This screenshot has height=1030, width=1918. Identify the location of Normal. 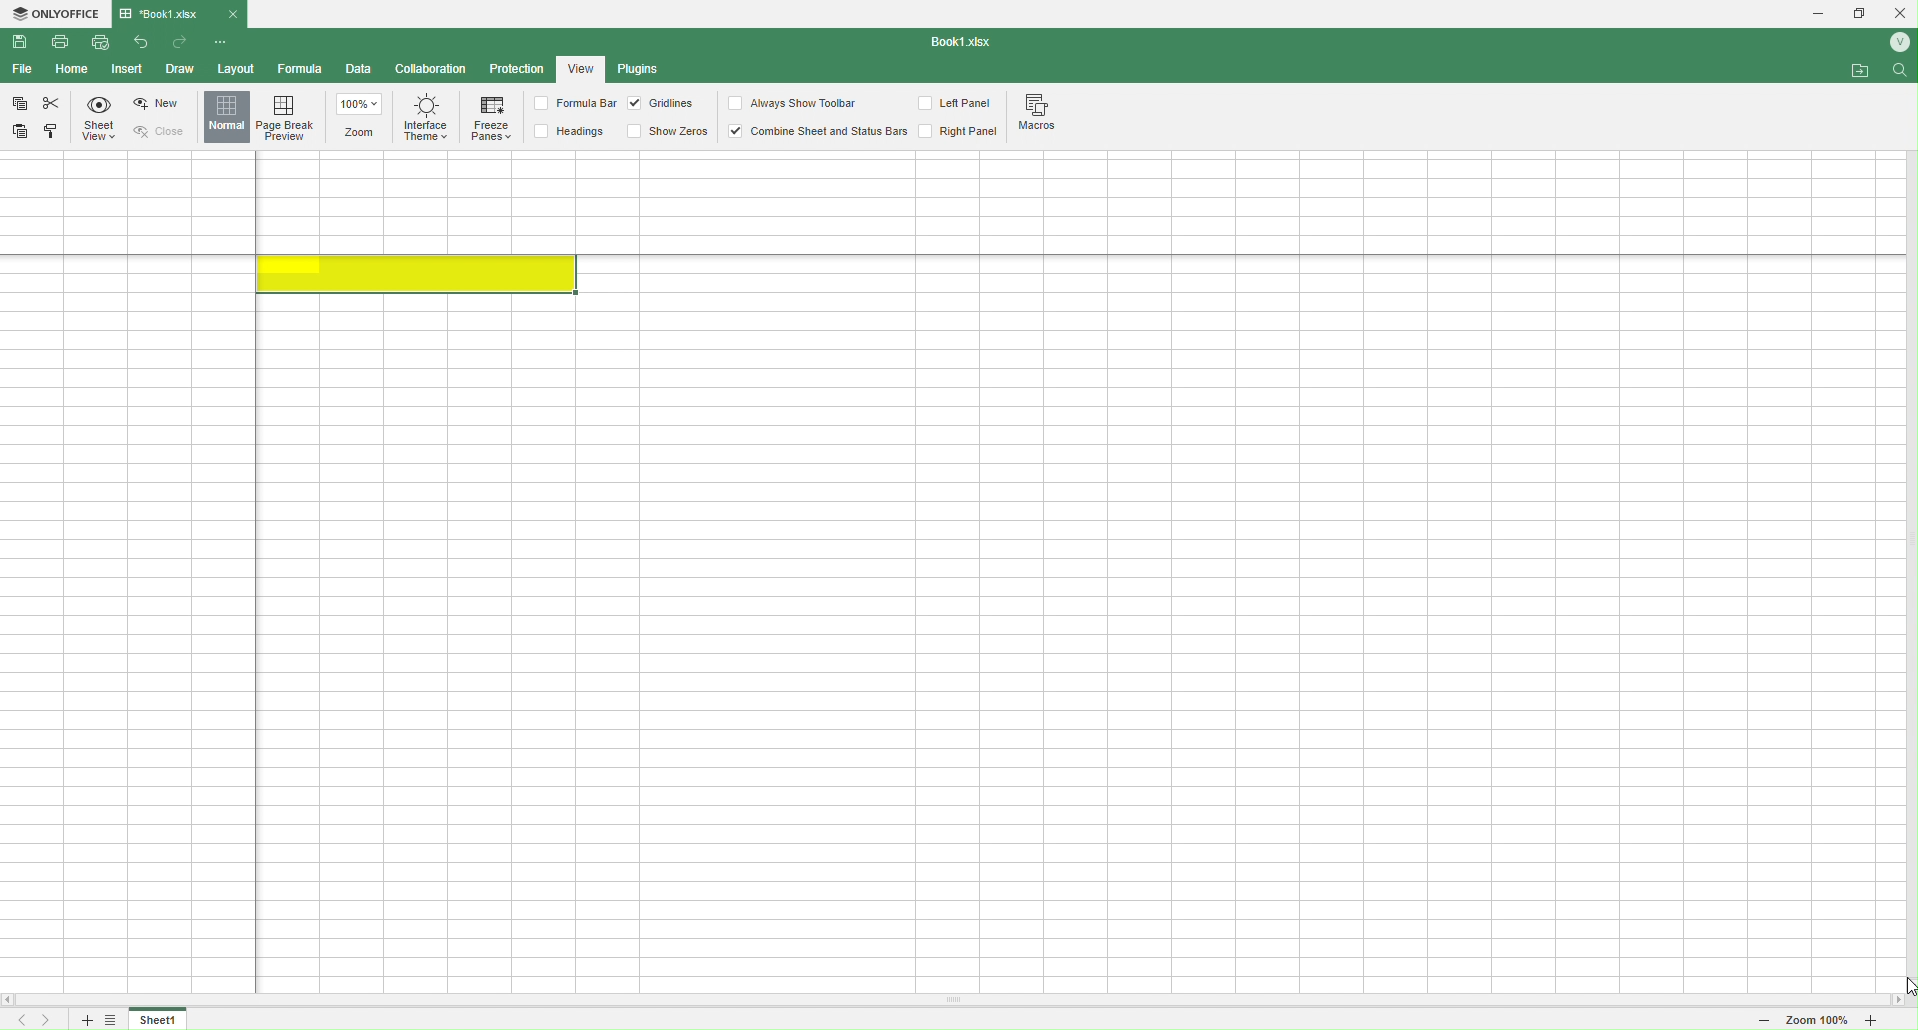
(227, 117).